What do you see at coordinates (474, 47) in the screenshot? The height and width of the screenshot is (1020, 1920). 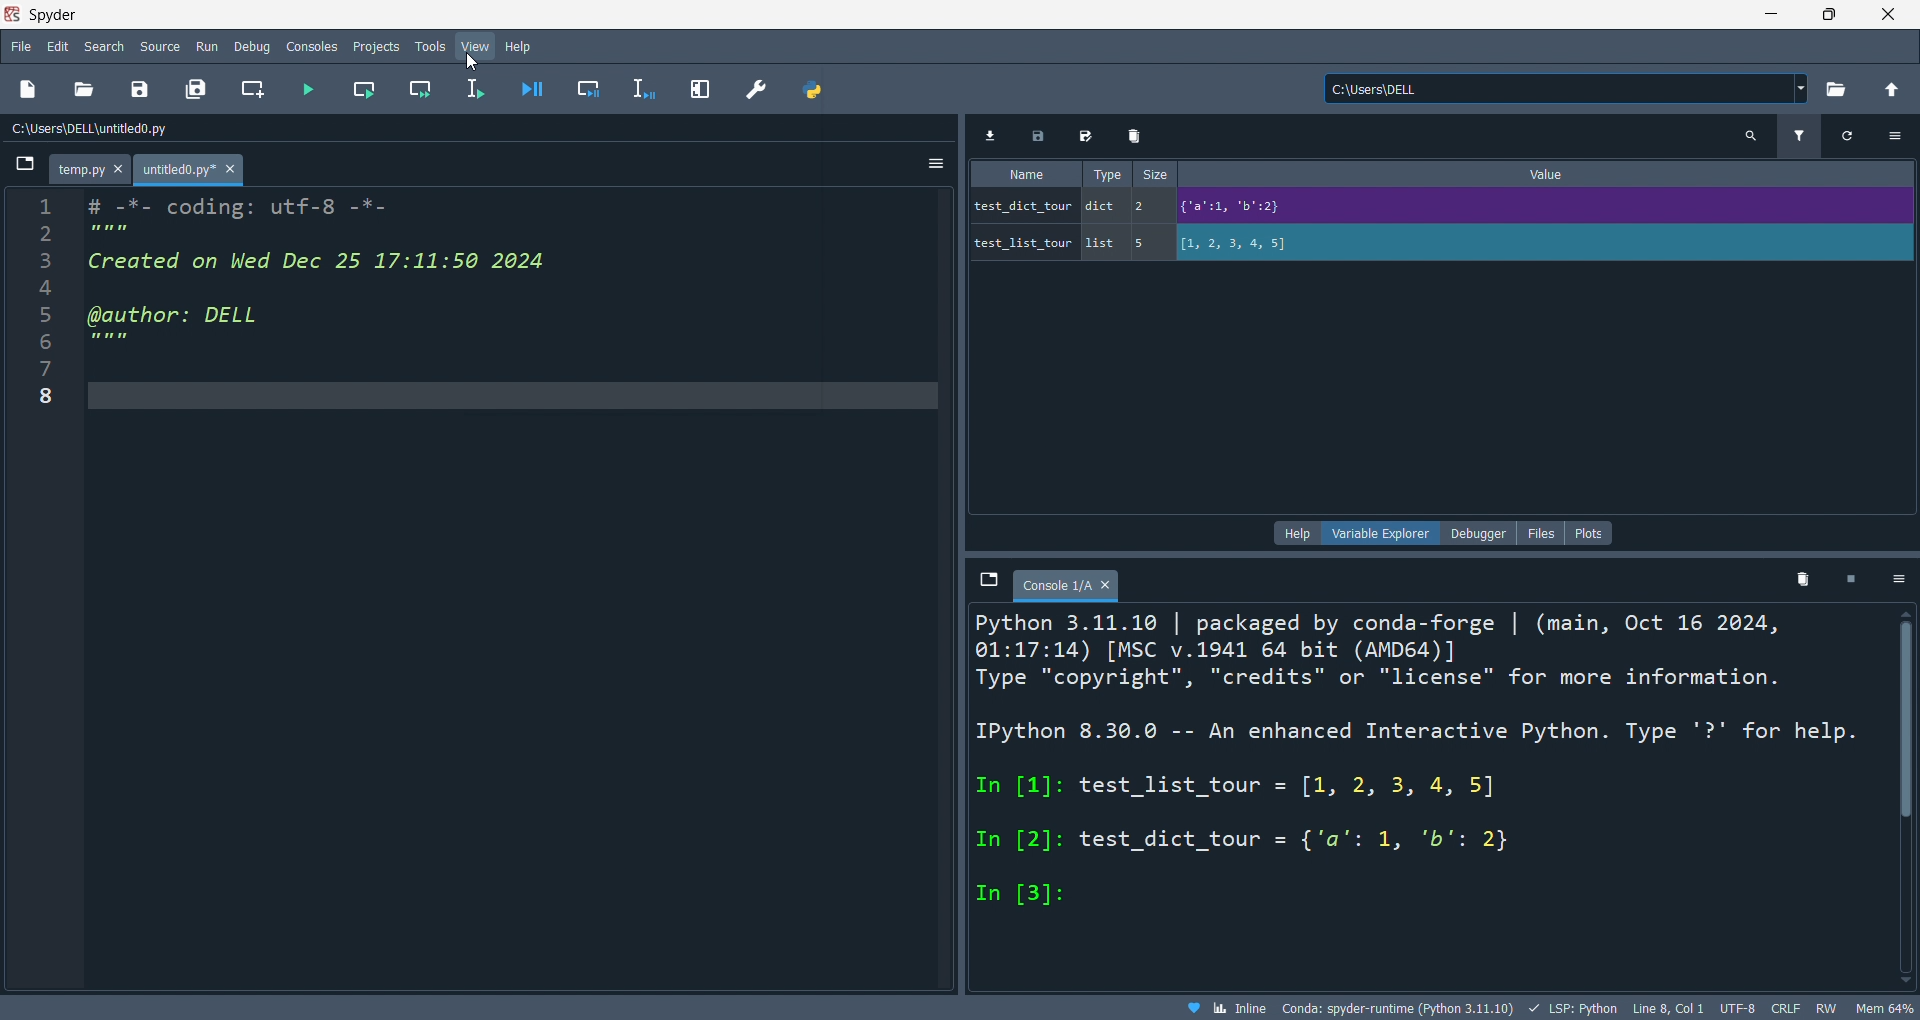 I see `view` at bounding box center [474, 47].